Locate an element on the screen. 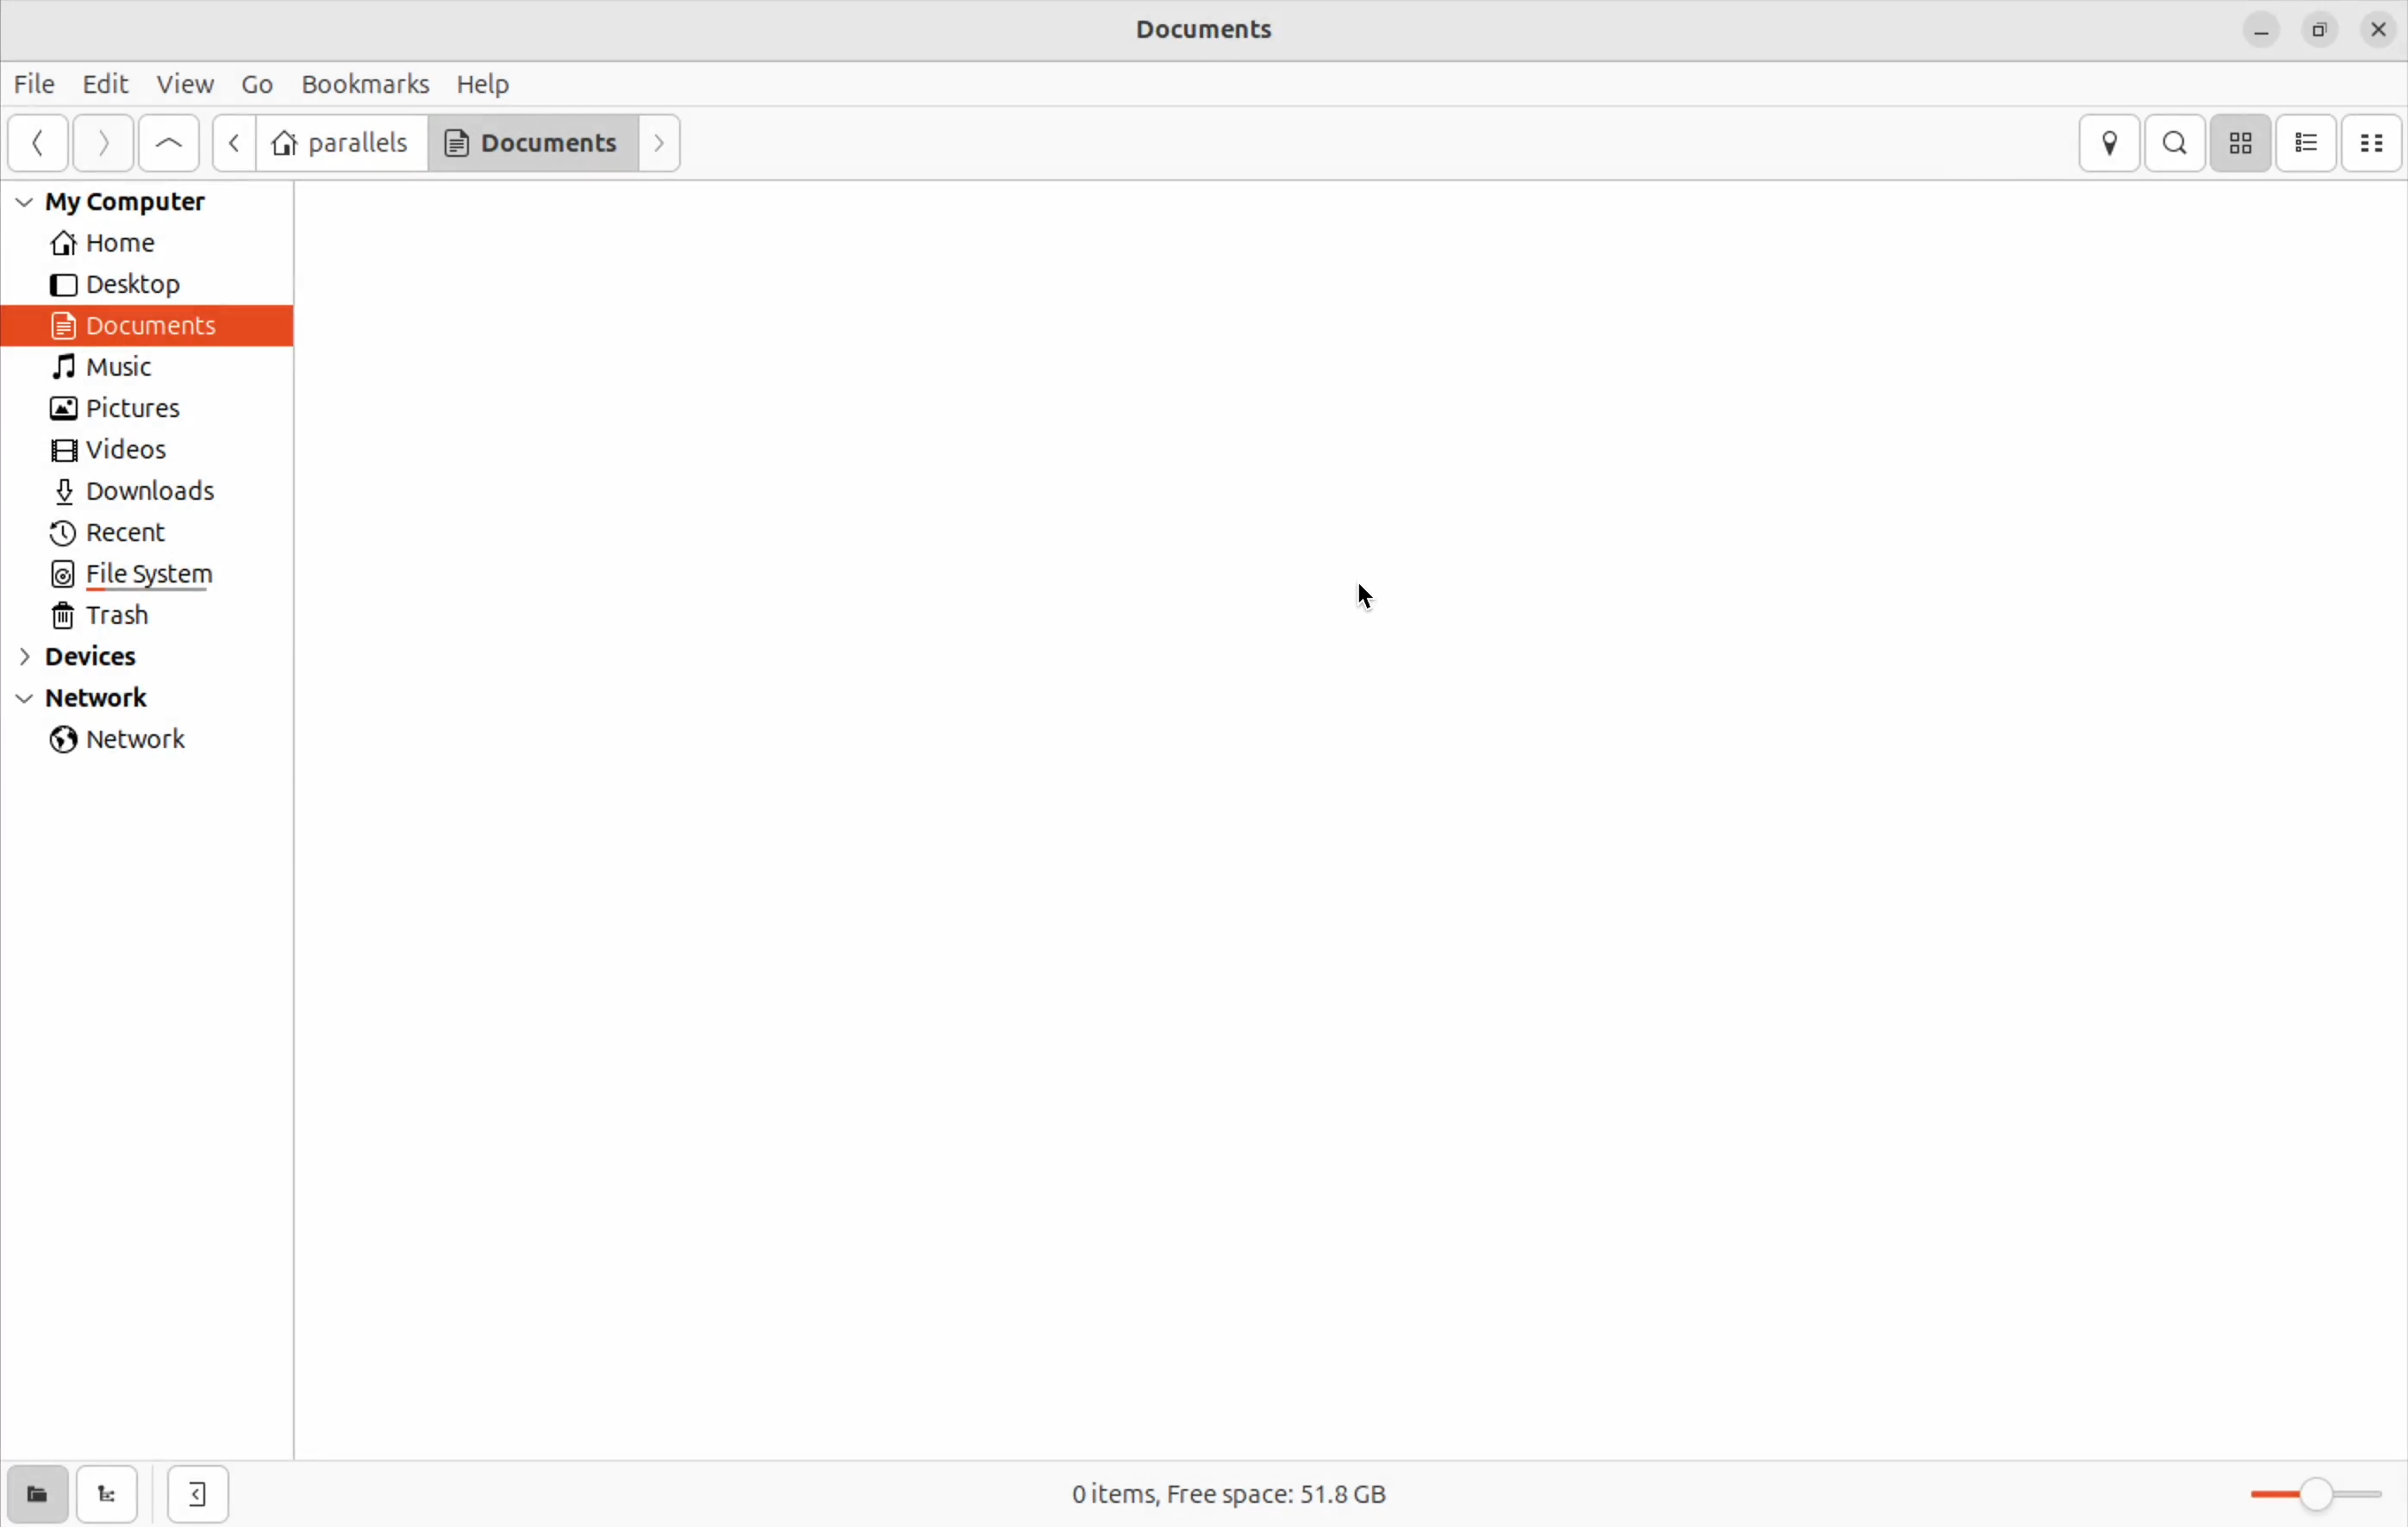 Image resolution: width=2408 pixels, height=1527 pixels. Videos is located at coordinates (133, 450).